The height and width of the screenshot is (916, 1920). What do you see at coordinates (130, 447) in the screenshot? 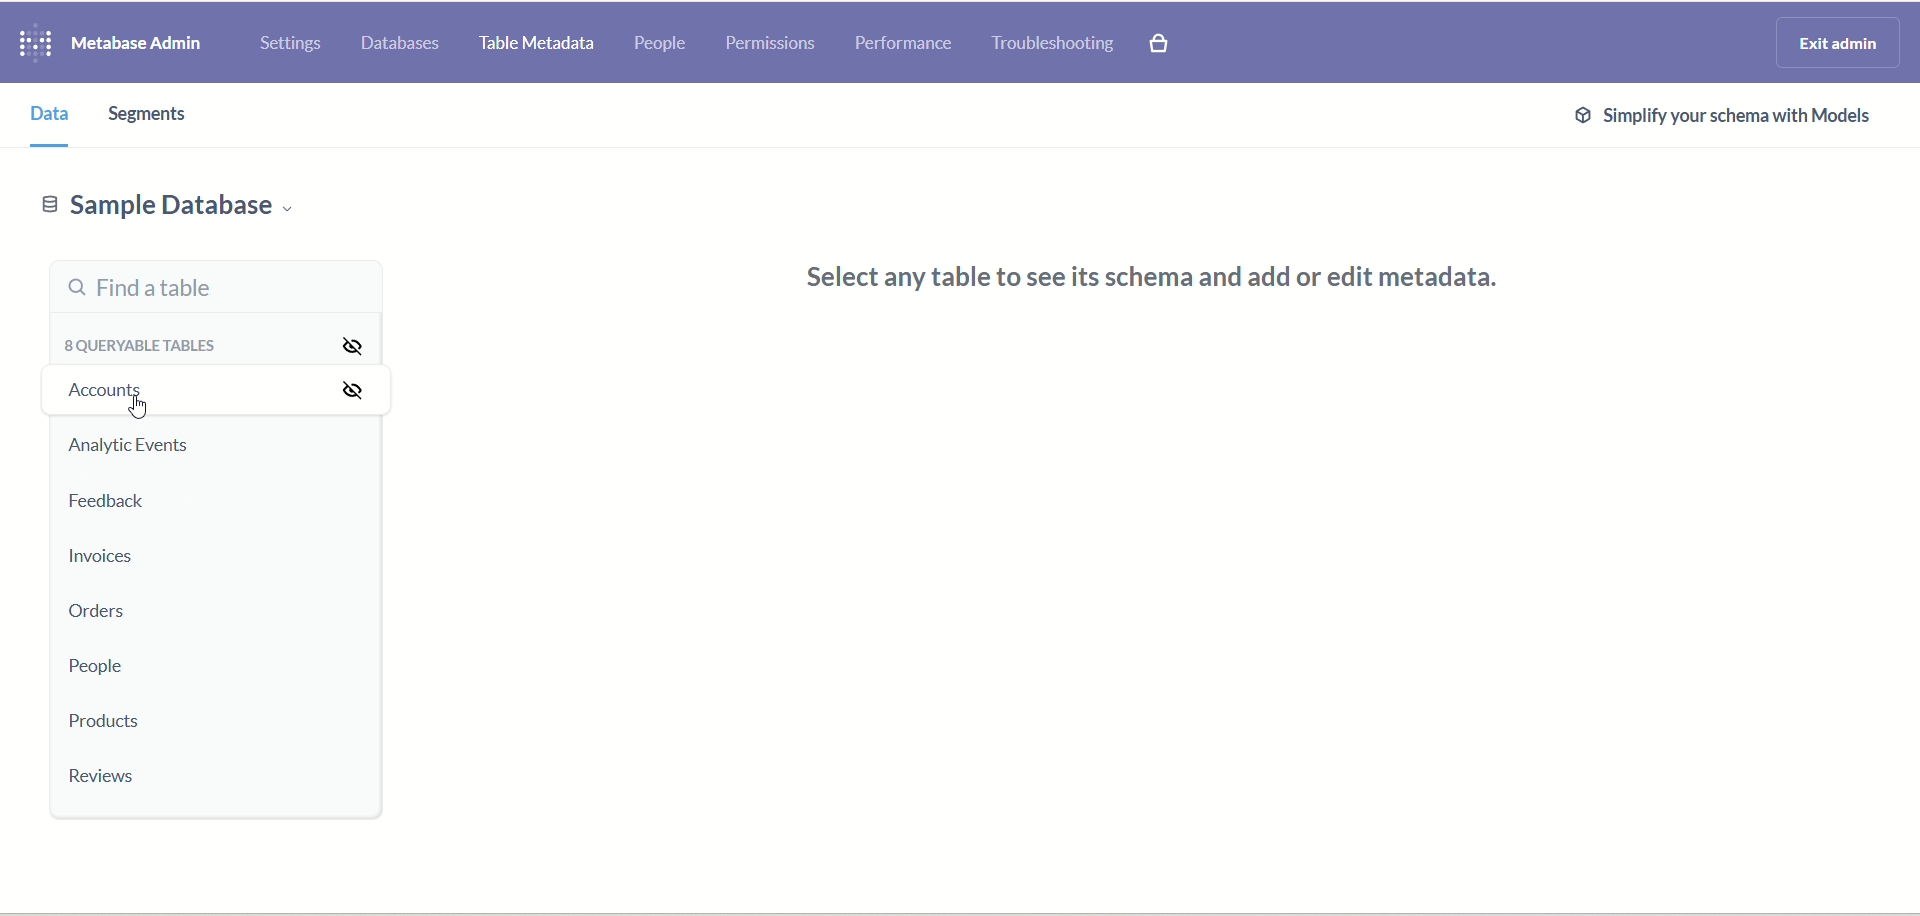
I see `analytic events` at bounding box center [130, 447].